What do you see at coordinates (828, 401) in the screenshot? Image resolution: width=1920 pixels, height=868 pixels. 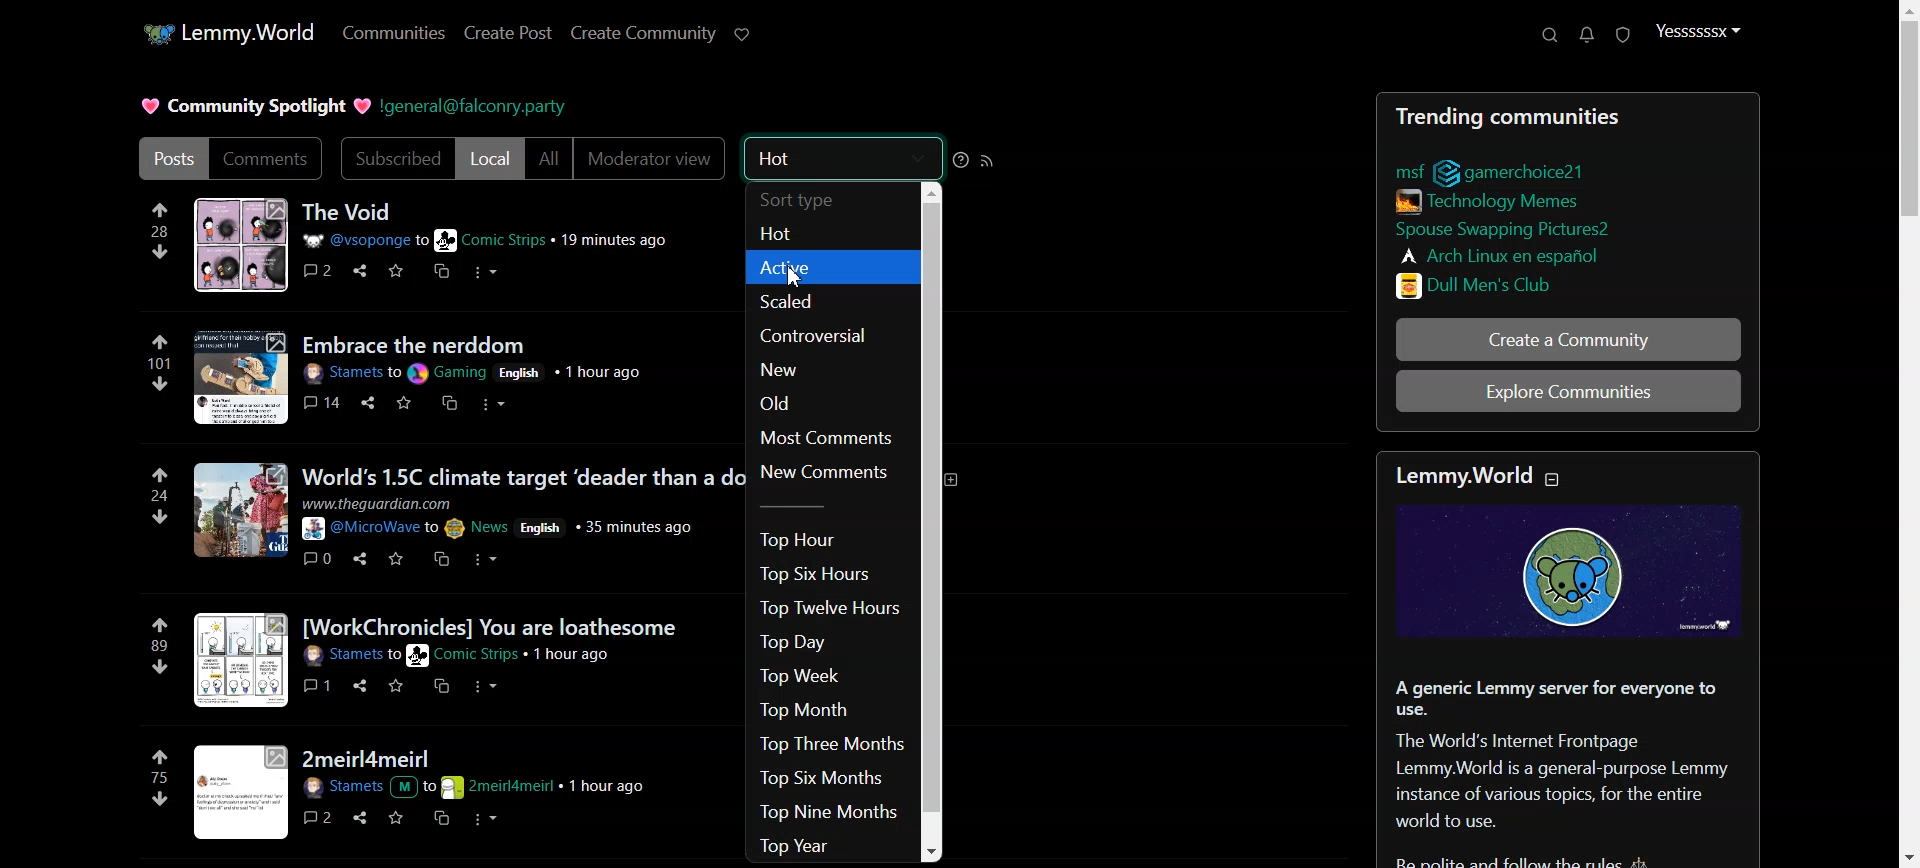 I see `Old` at bounding box center [828, 401].